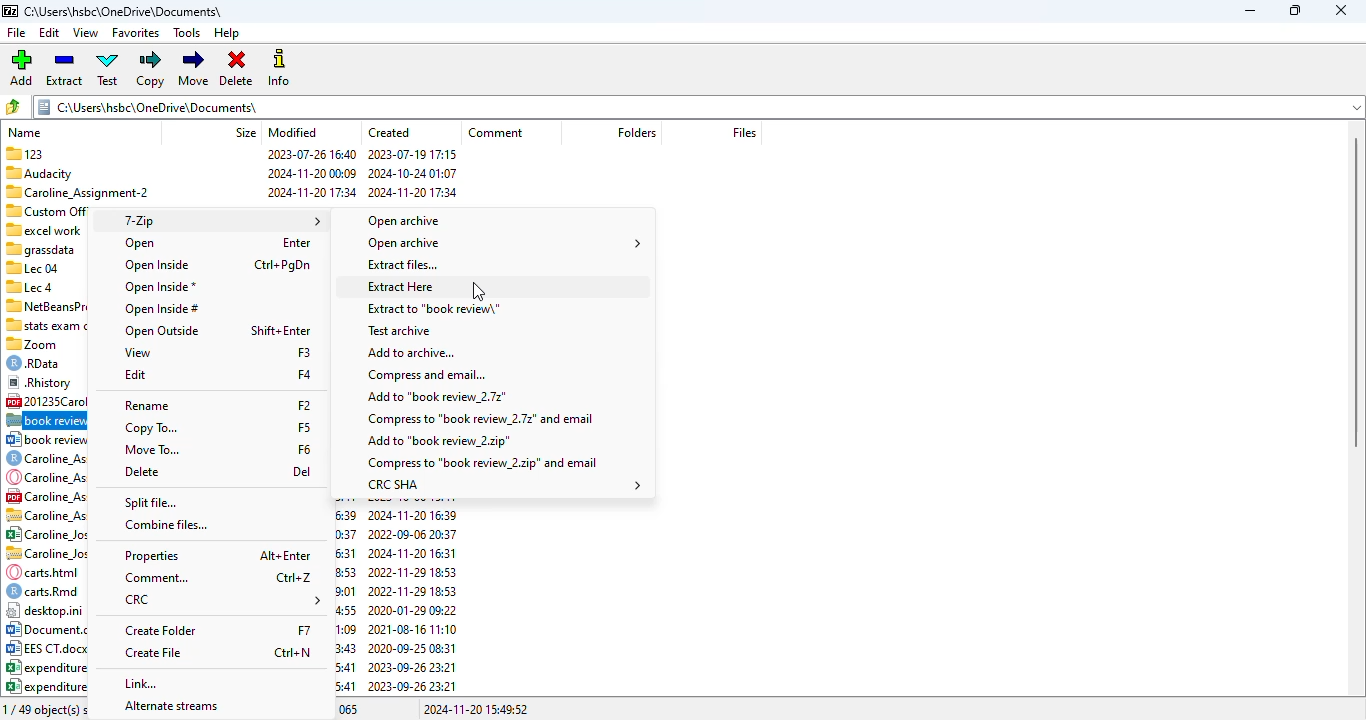  What do you see at coordinates (154, 653) in the screenshot?
I see `create file` at bounding box center [154, 653].